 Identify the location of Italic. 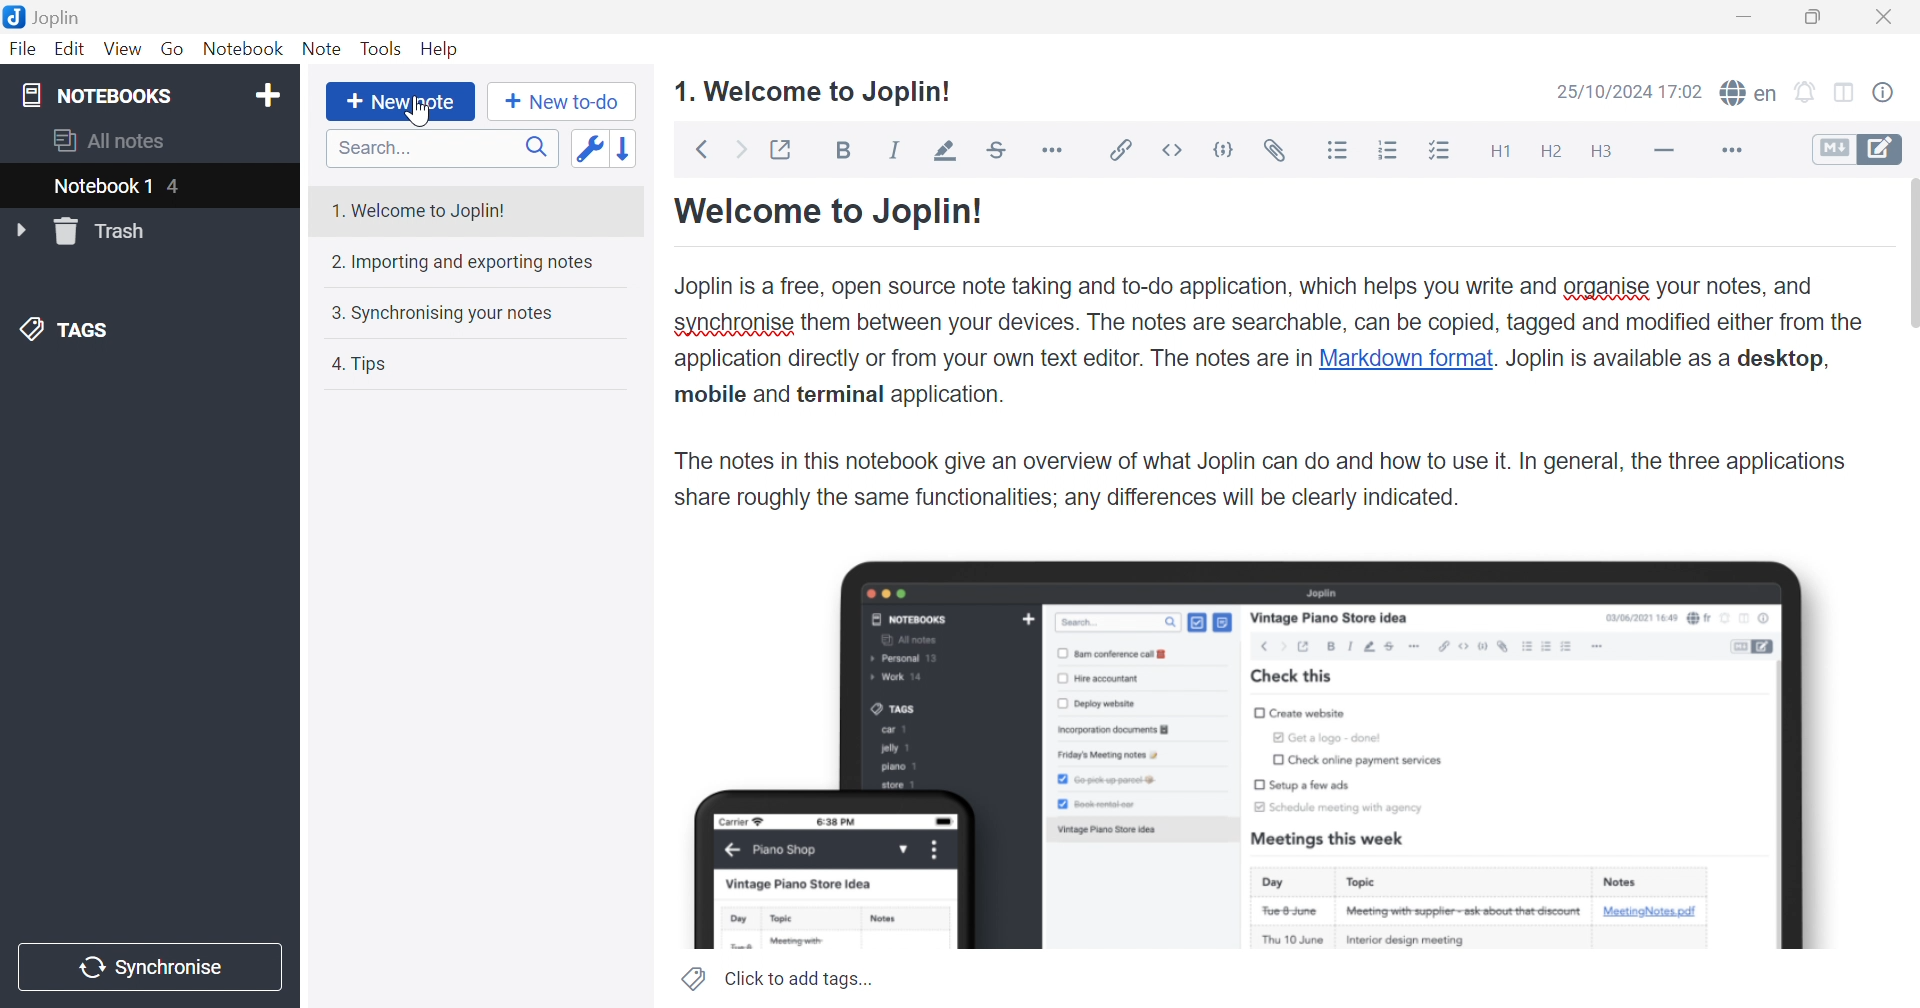
(897, 150).